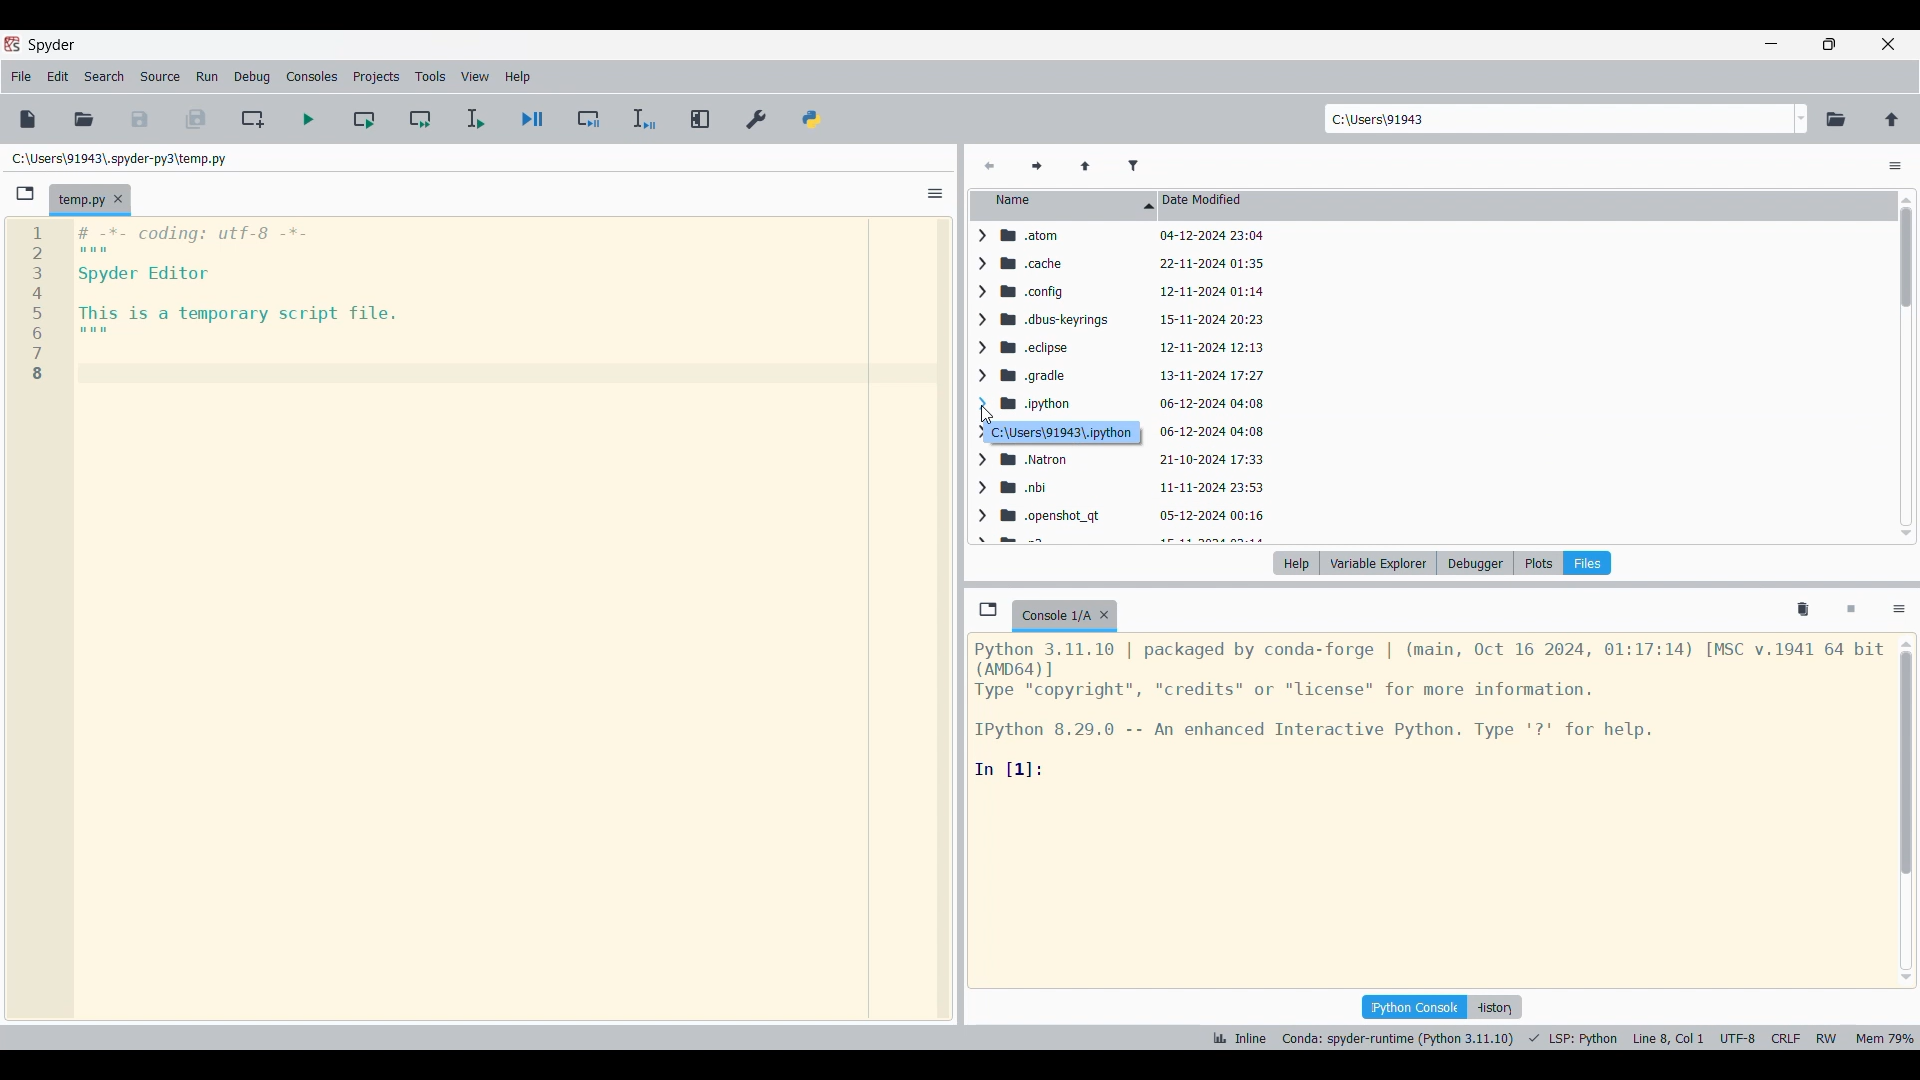 The width and height of the screenshot is (1920, 1080). Describe the element at coordinates (517, 77) in the screenshot. I see `Help menu` at that location.